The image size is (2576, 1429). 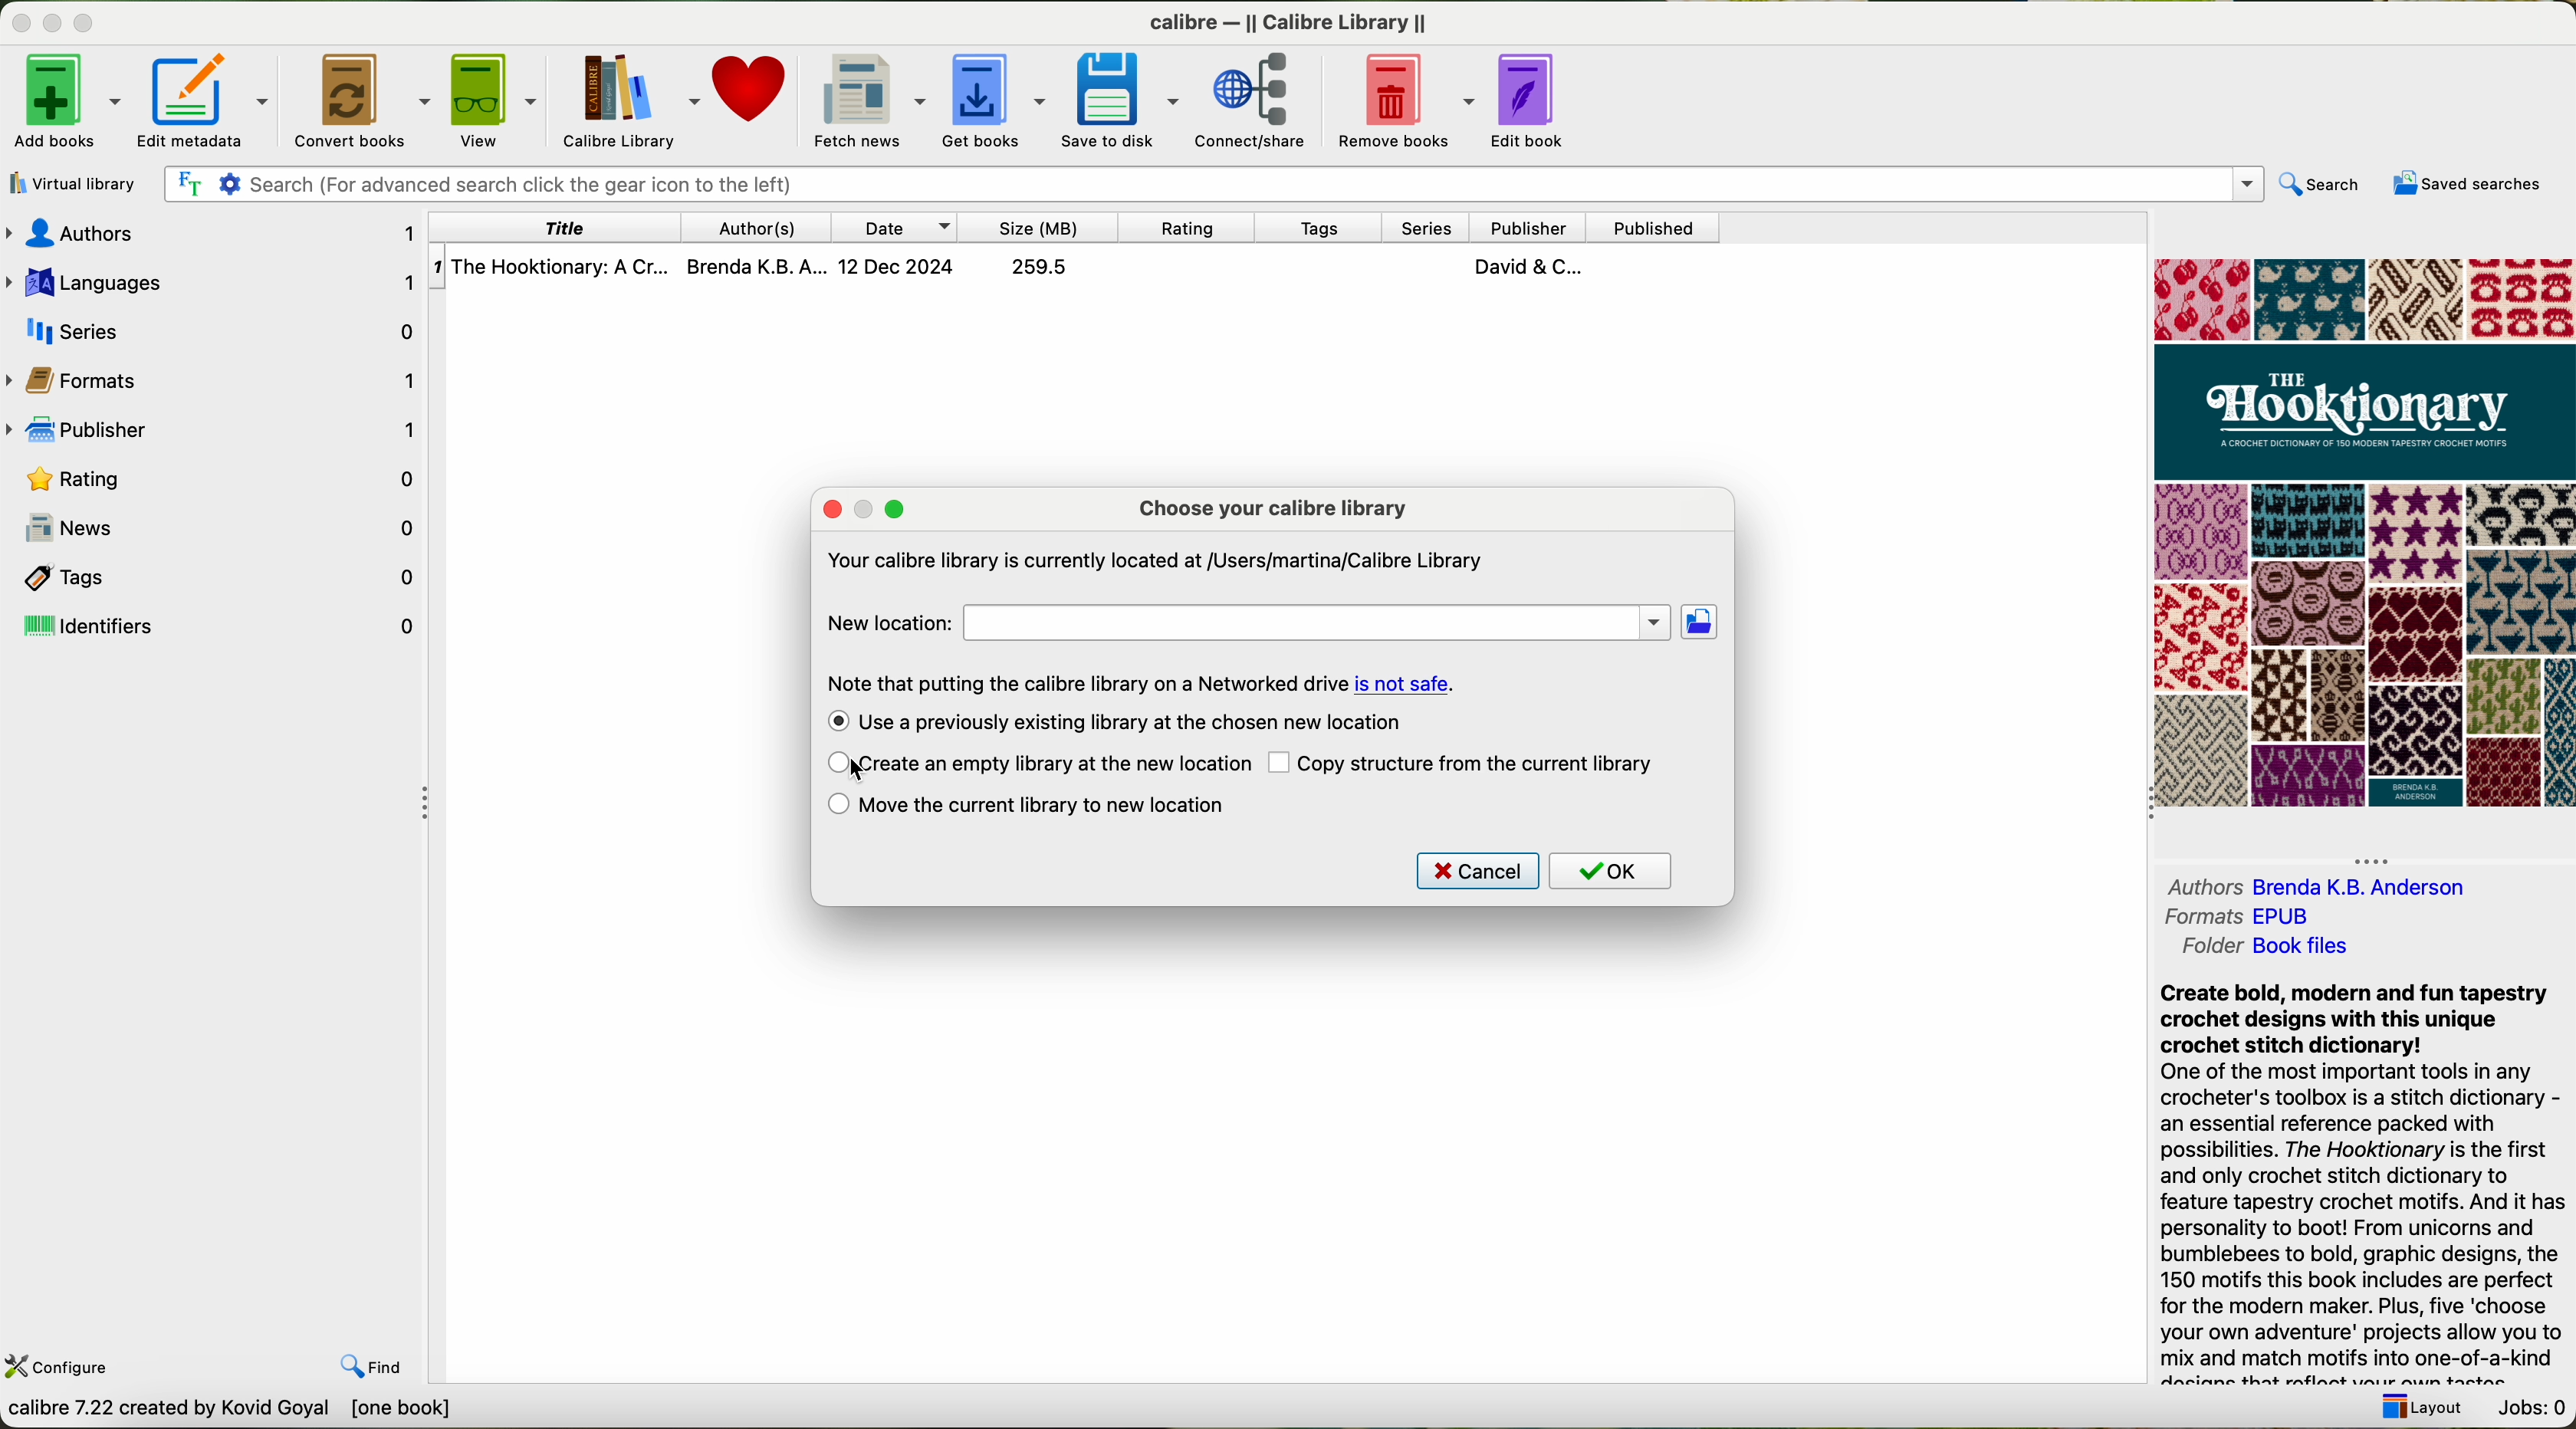 I want to click on search bar, so click(x=1264, y=184).